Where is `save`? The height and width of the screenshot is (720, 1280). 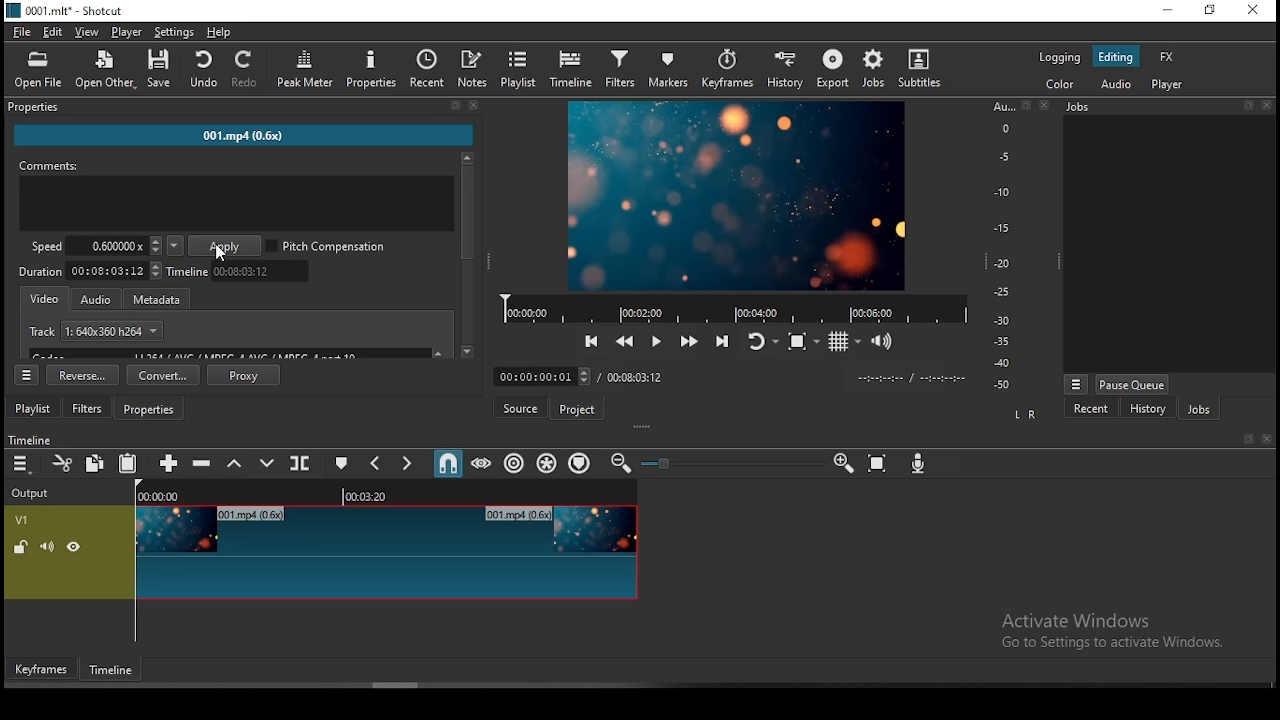
save is located at coordinates (162, 71).